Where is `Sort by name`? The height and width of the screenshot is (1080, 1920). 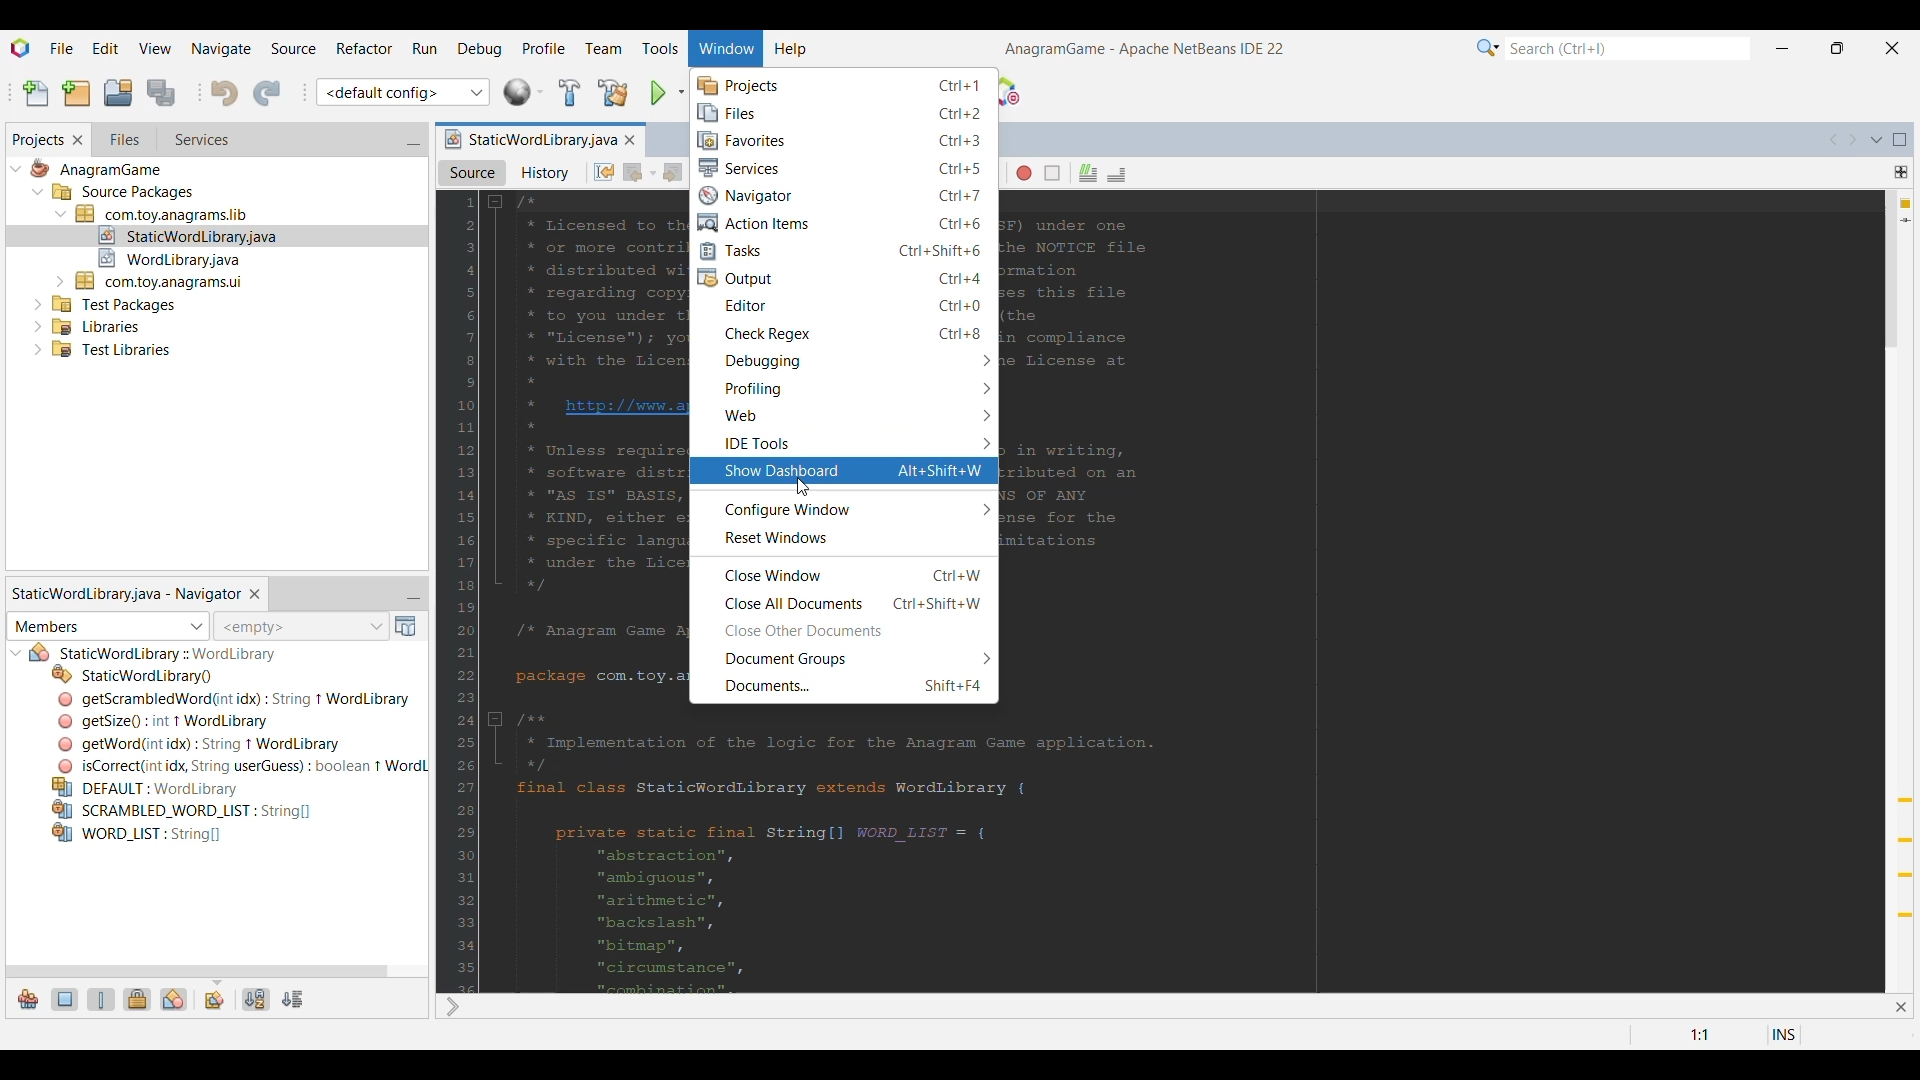
Sort by name is located at coordinates (257, 1000).